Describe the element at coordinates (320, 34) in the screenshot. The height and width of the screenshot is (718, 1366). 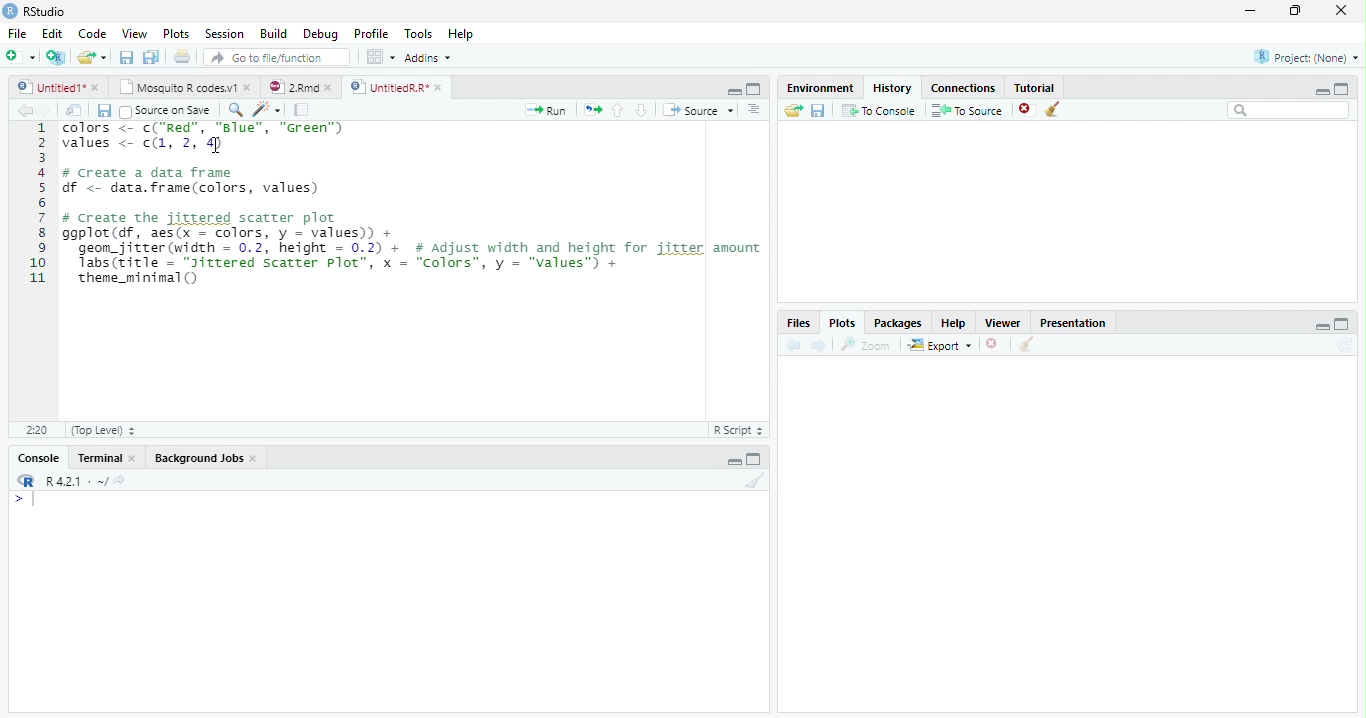
I see `Debug` at that location.